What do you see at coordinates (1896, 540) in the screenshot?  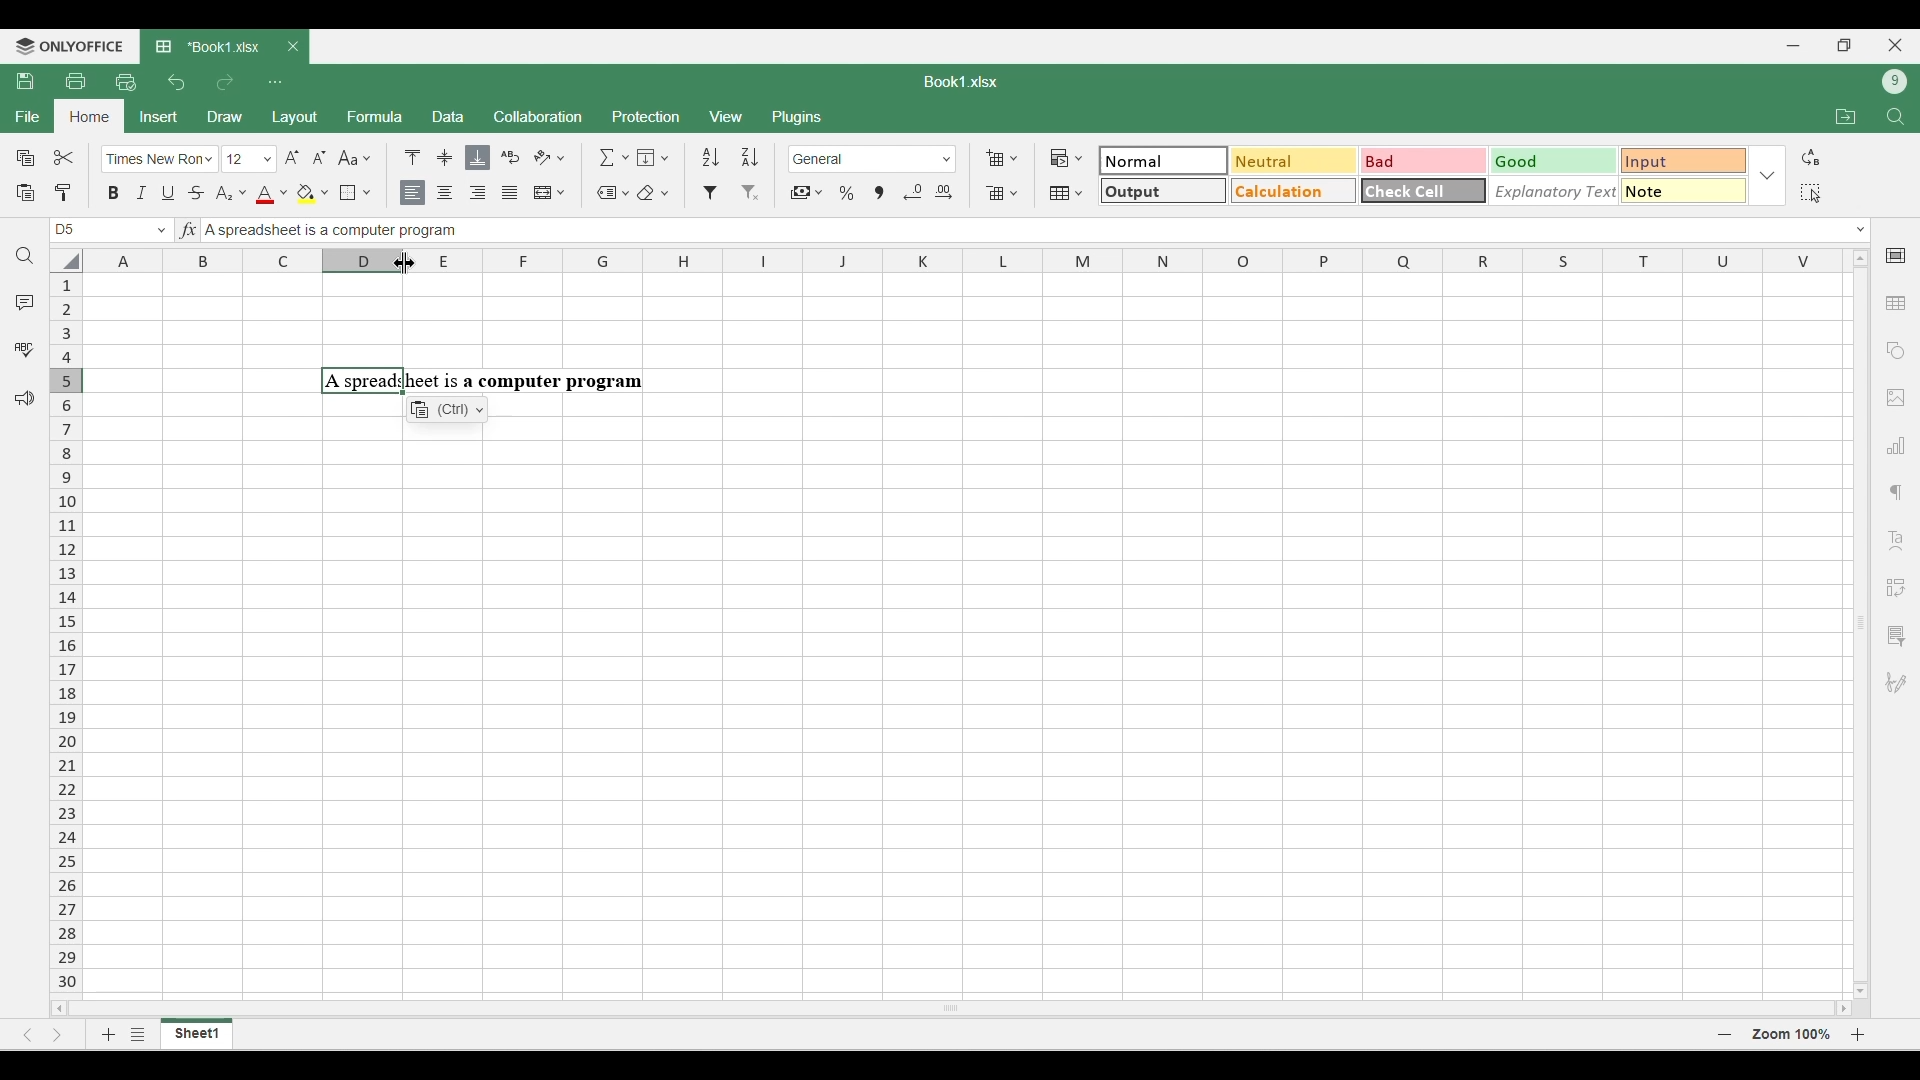 I see `Text alignment` at bounding box center [1896, 540].